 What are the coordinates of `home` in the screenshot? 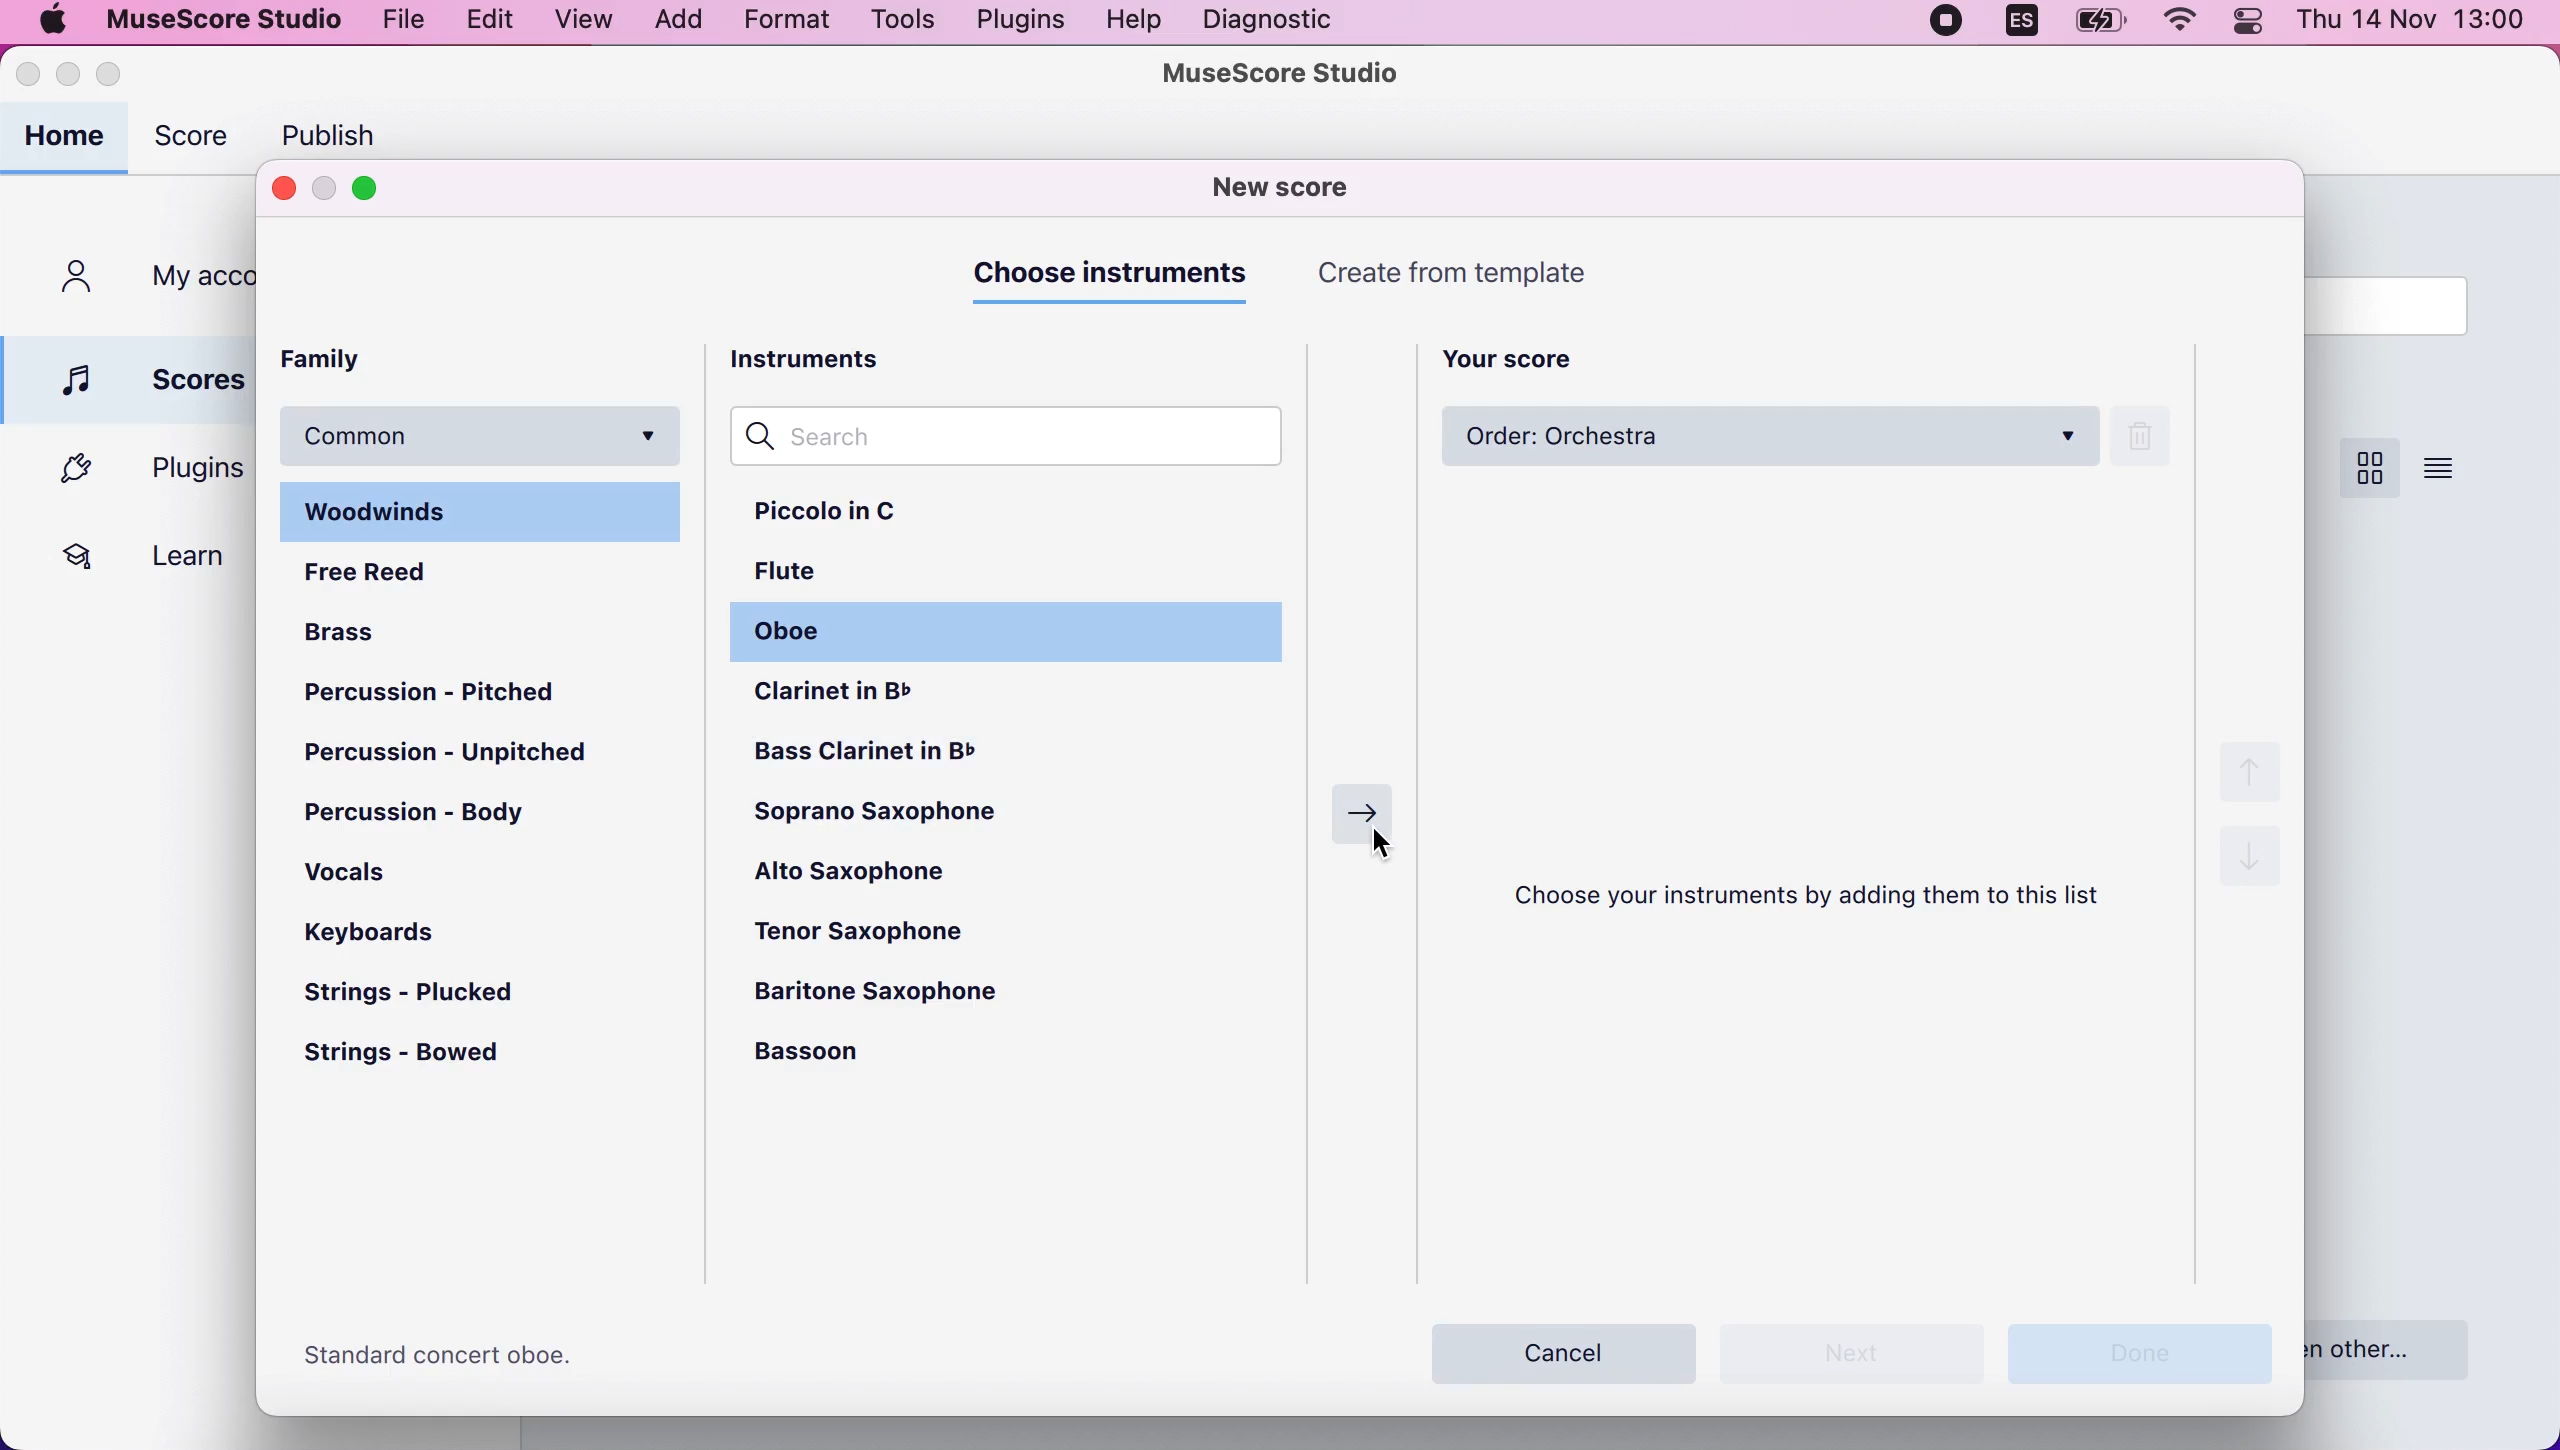 It's located at (69, 139).